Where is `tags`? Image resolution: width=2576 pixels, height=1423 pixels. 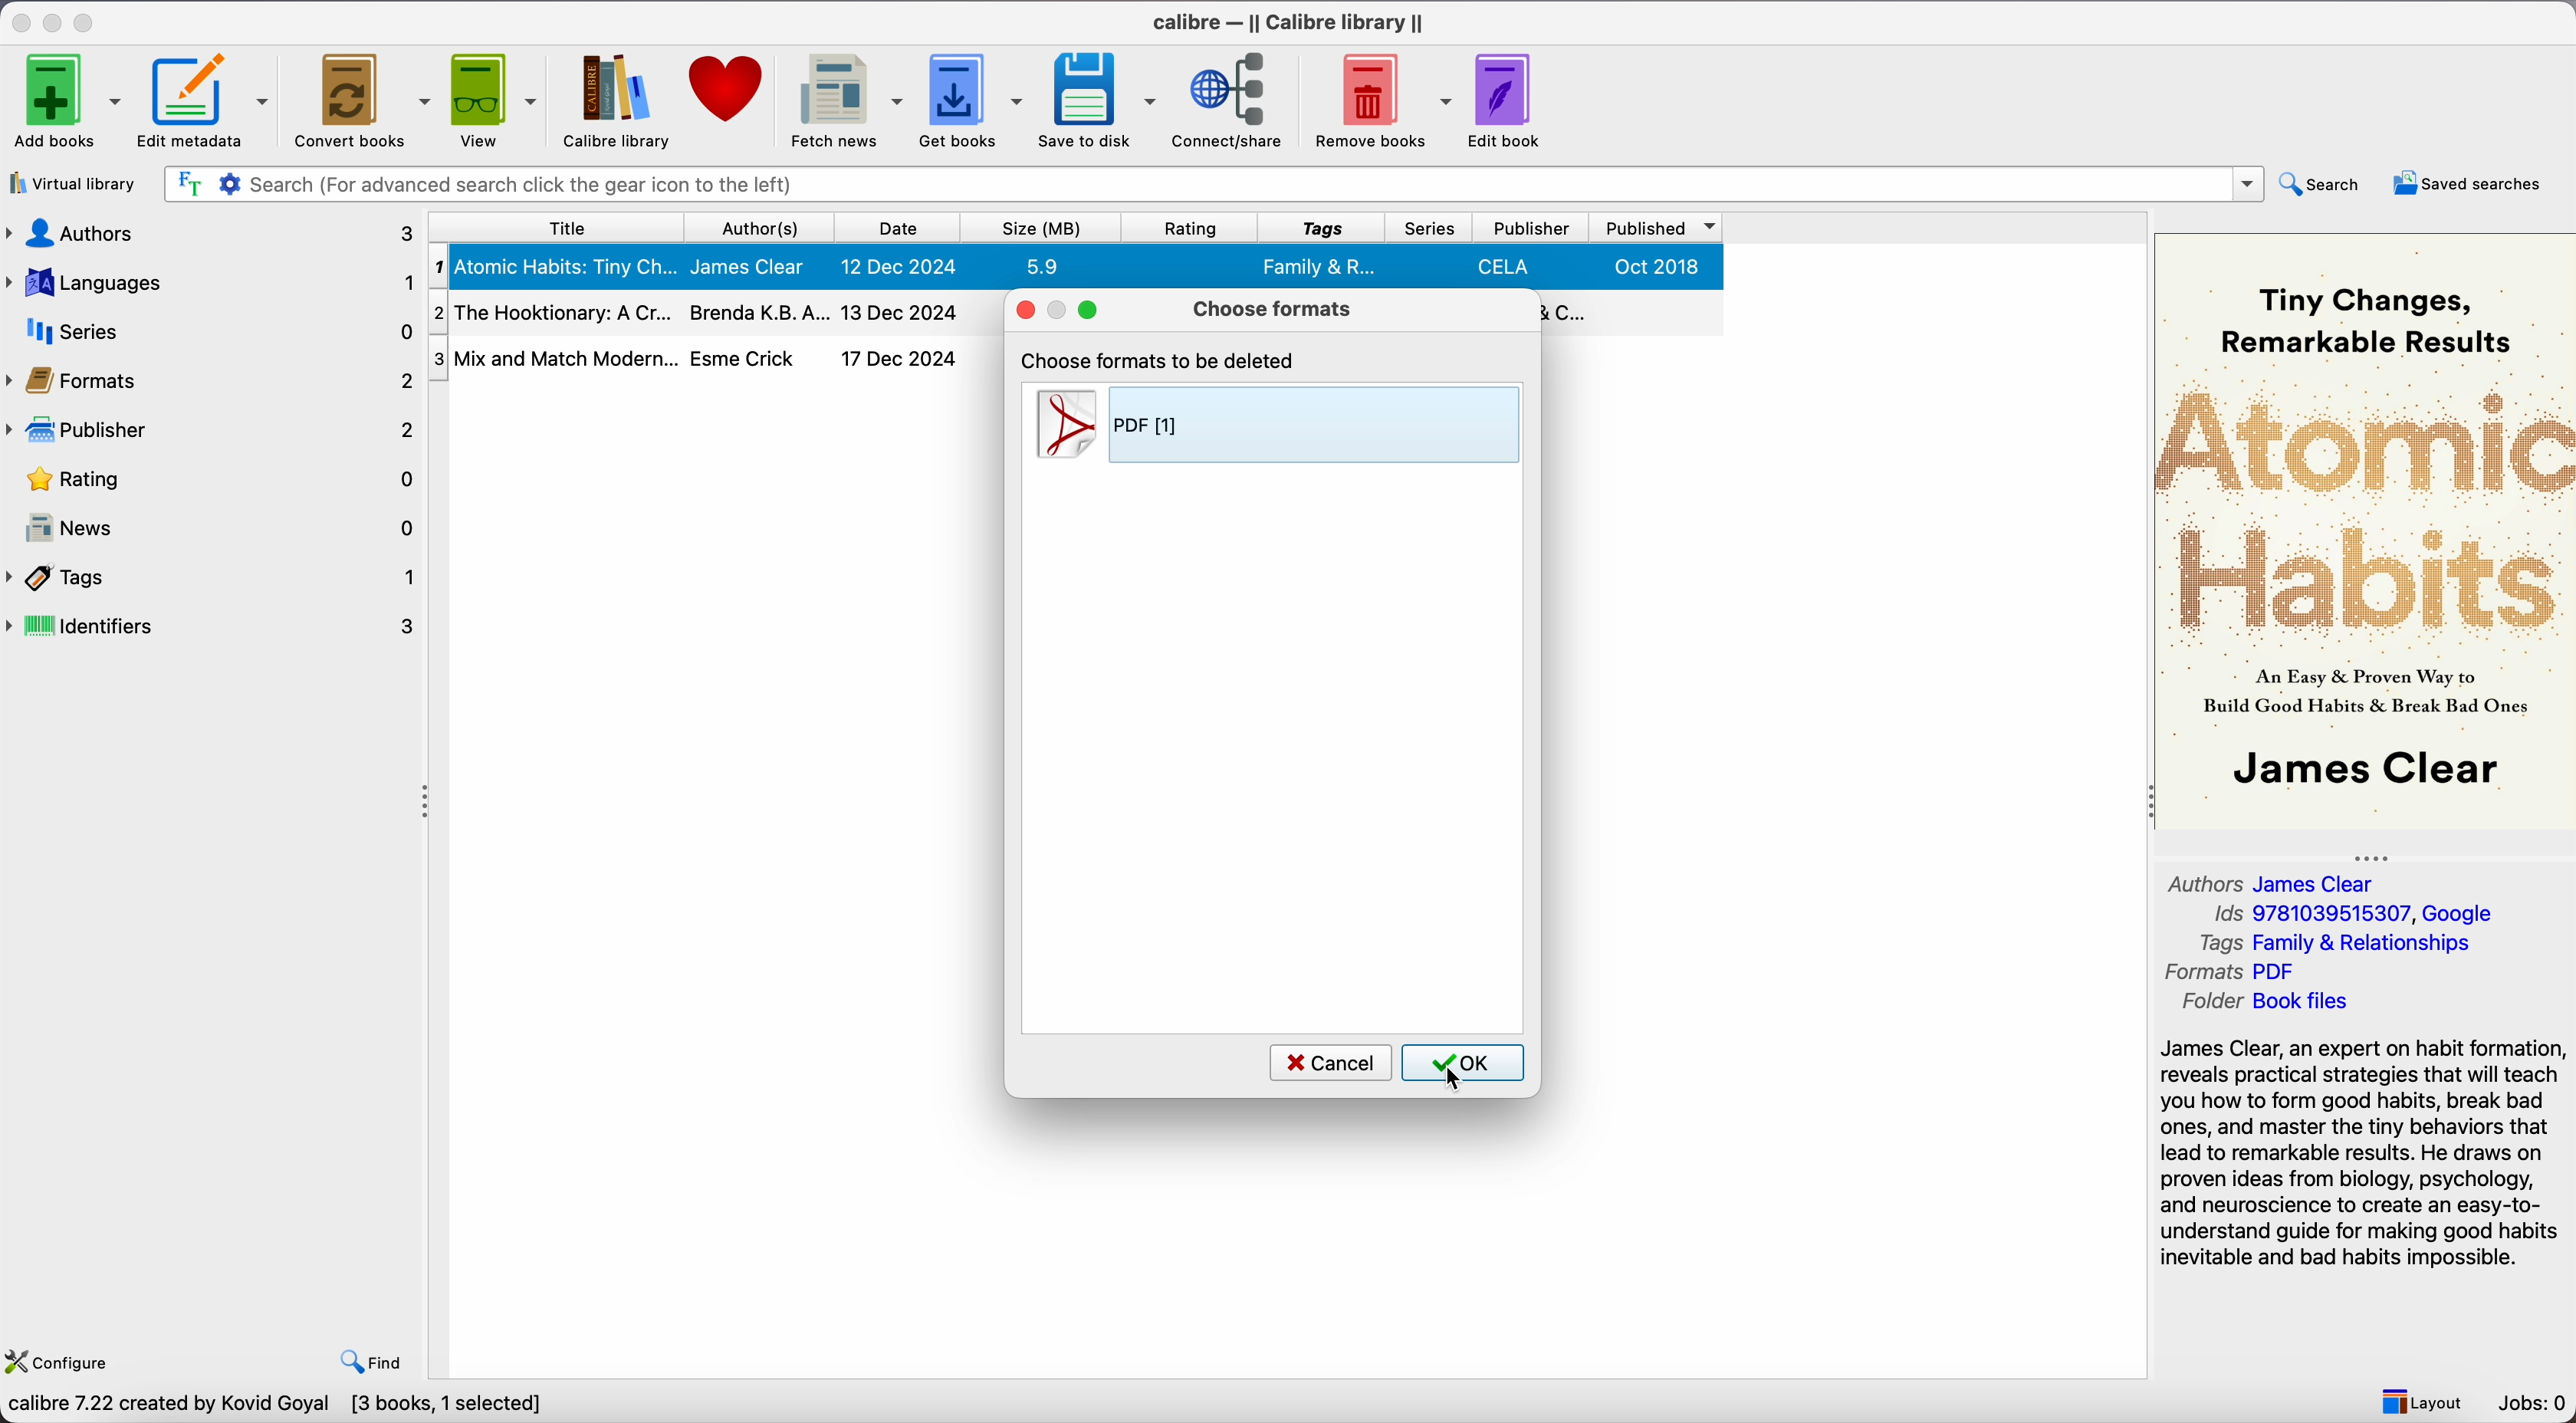
tags is located at coordinates (1322, 227).